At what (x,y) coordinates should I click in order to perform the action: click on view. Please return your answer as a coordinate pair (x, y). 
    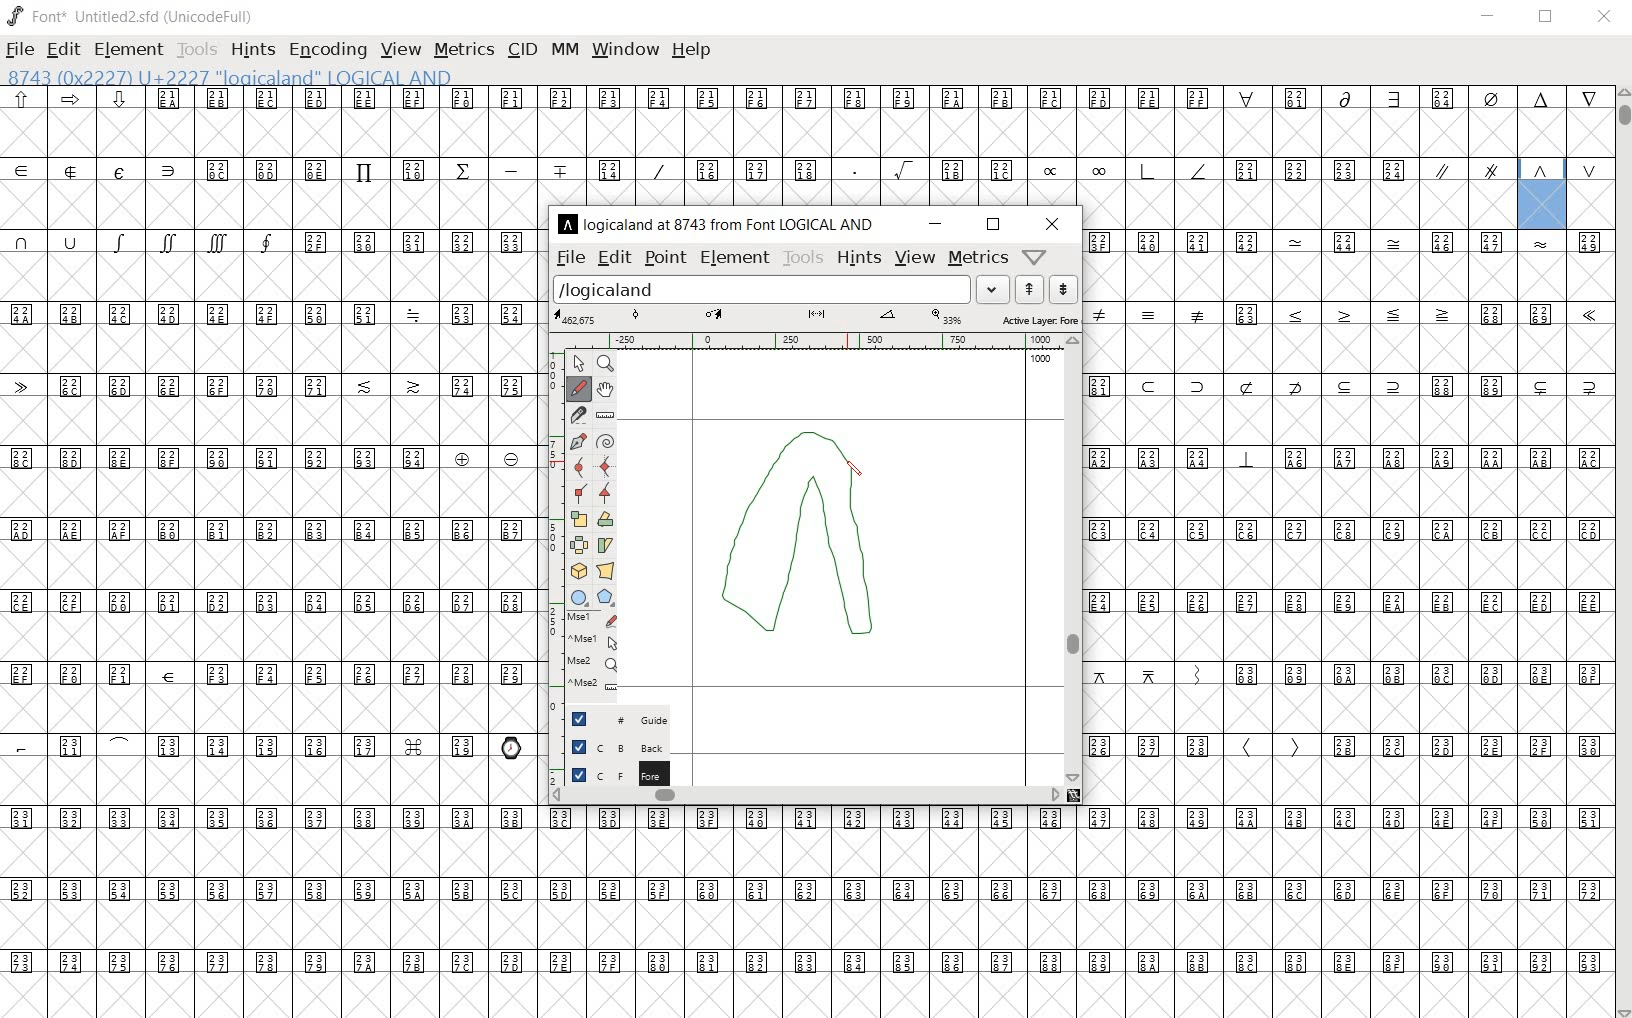
    Looking at the image, I should click on (914, 257).